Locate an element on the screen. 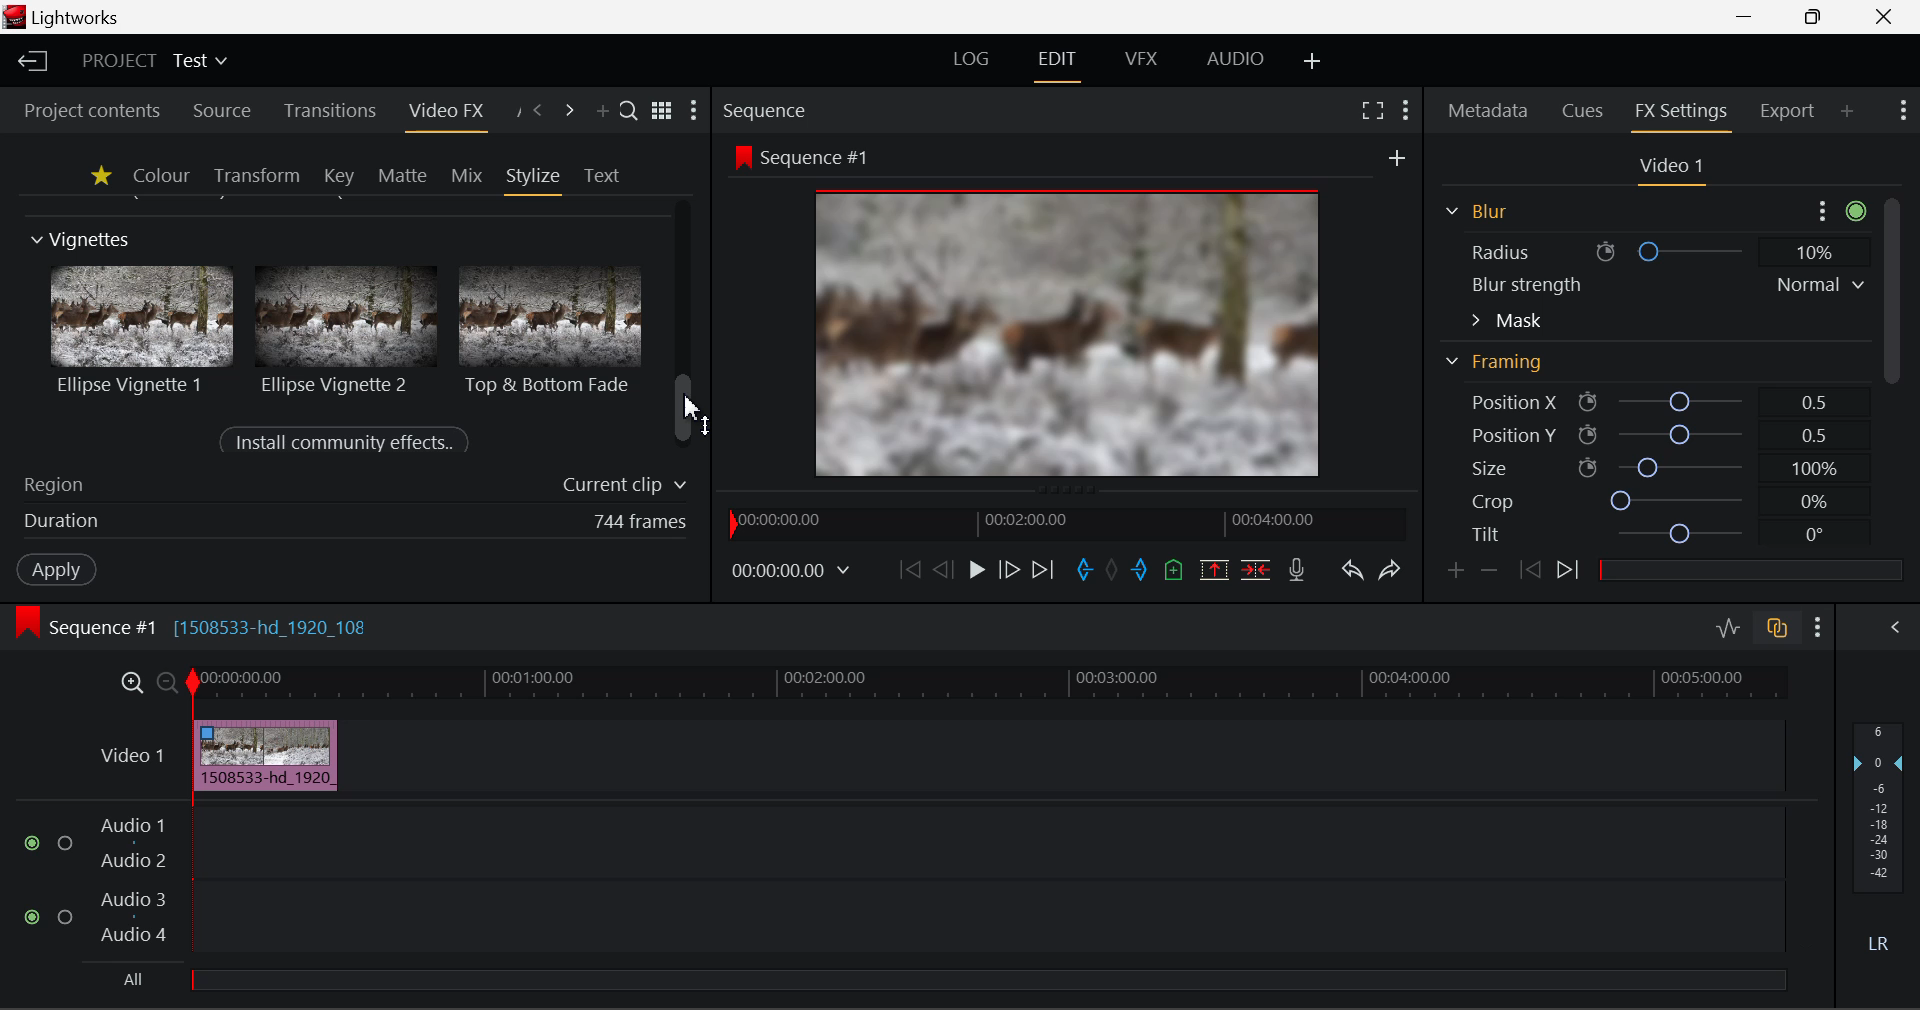 The image size is (1920, 1010). Sequence Preview Section is located at coordinates (769, 109).